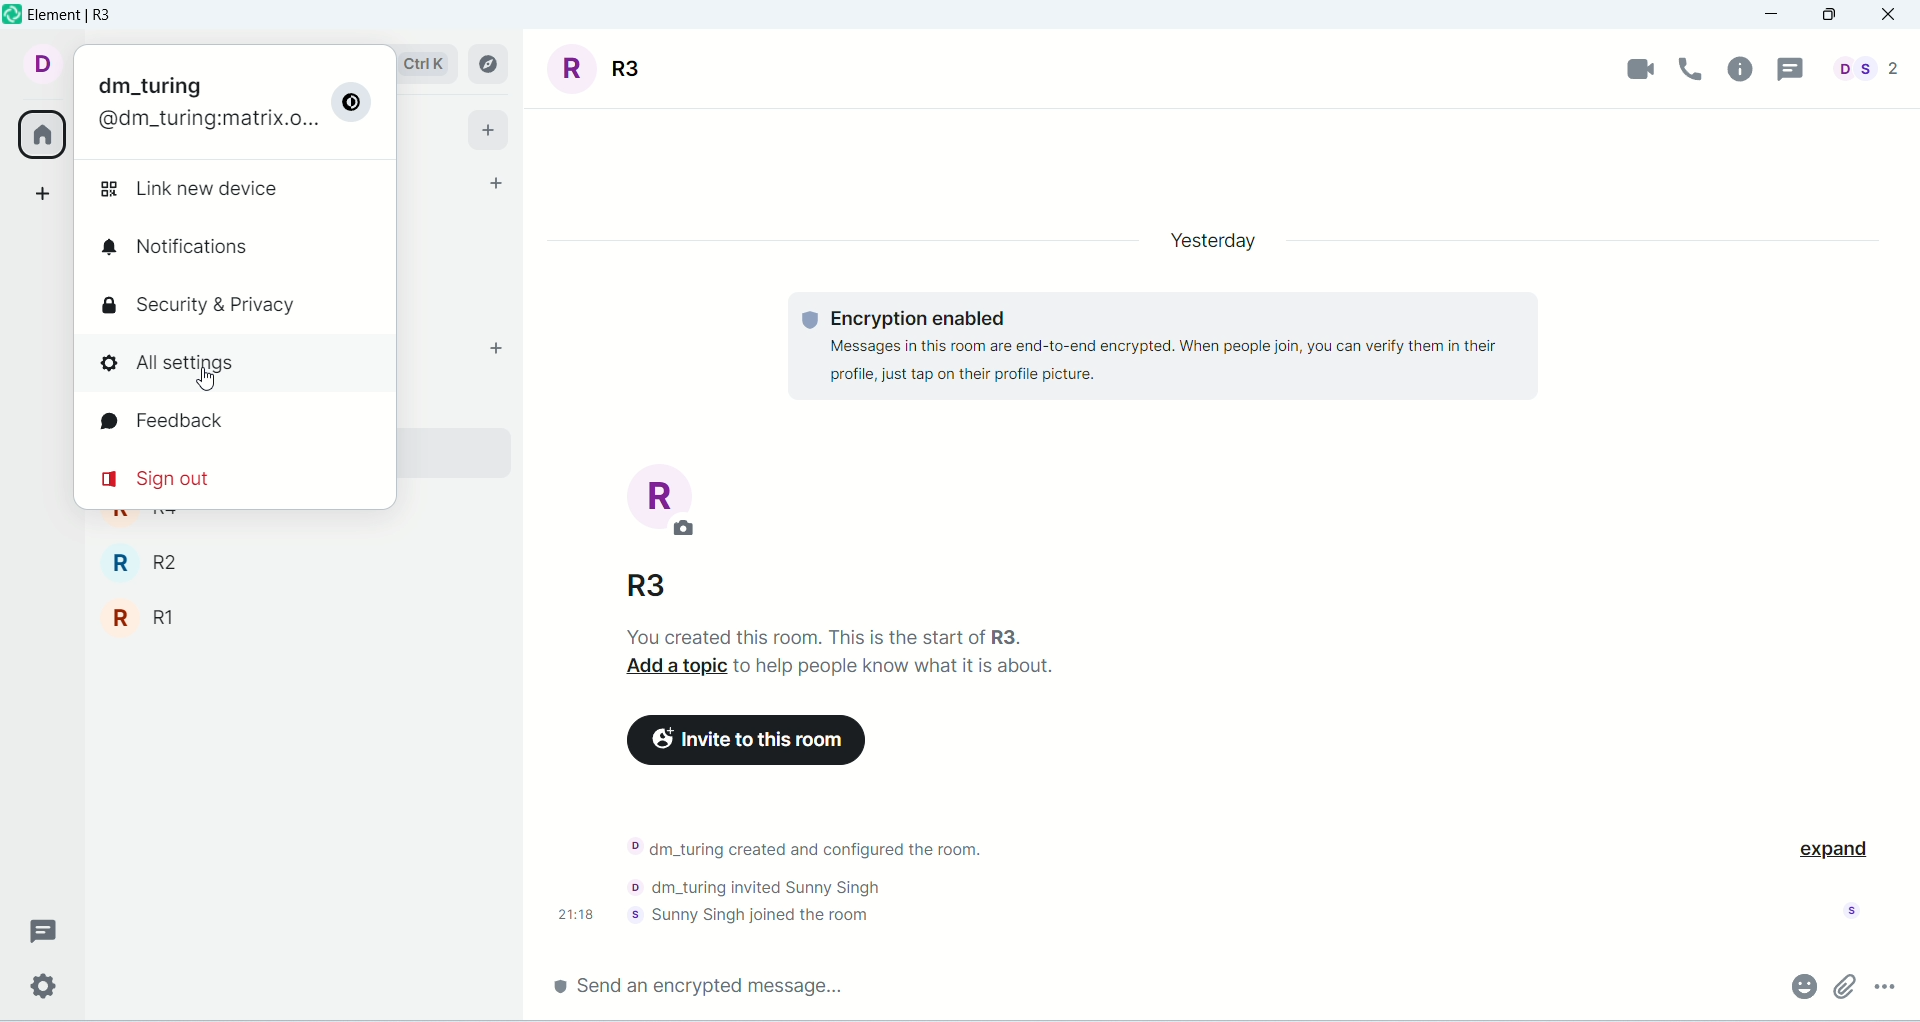 The width and height of the screenshot is (1920, 1022). I want to click on account, so click(39, 65).